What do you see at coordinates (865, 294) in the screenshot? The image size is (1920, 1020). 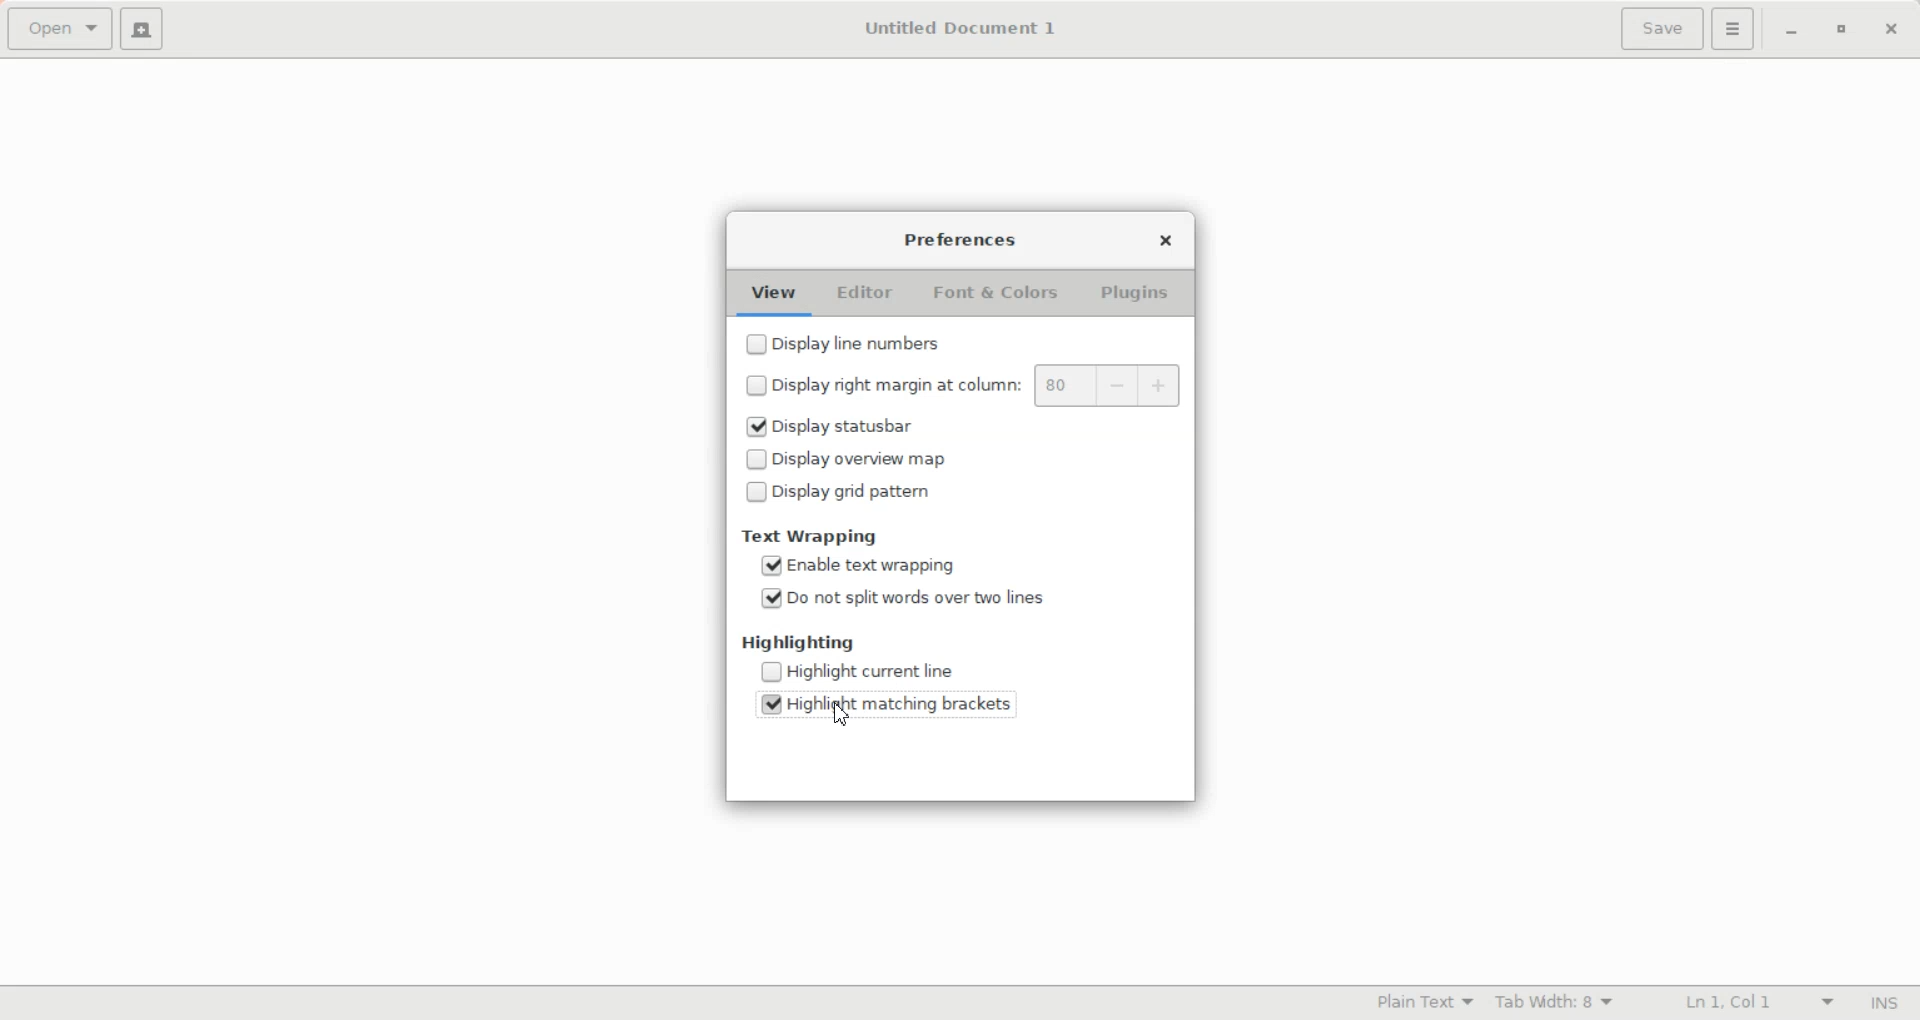 I see `Editor` at bounding box center [865, 294].